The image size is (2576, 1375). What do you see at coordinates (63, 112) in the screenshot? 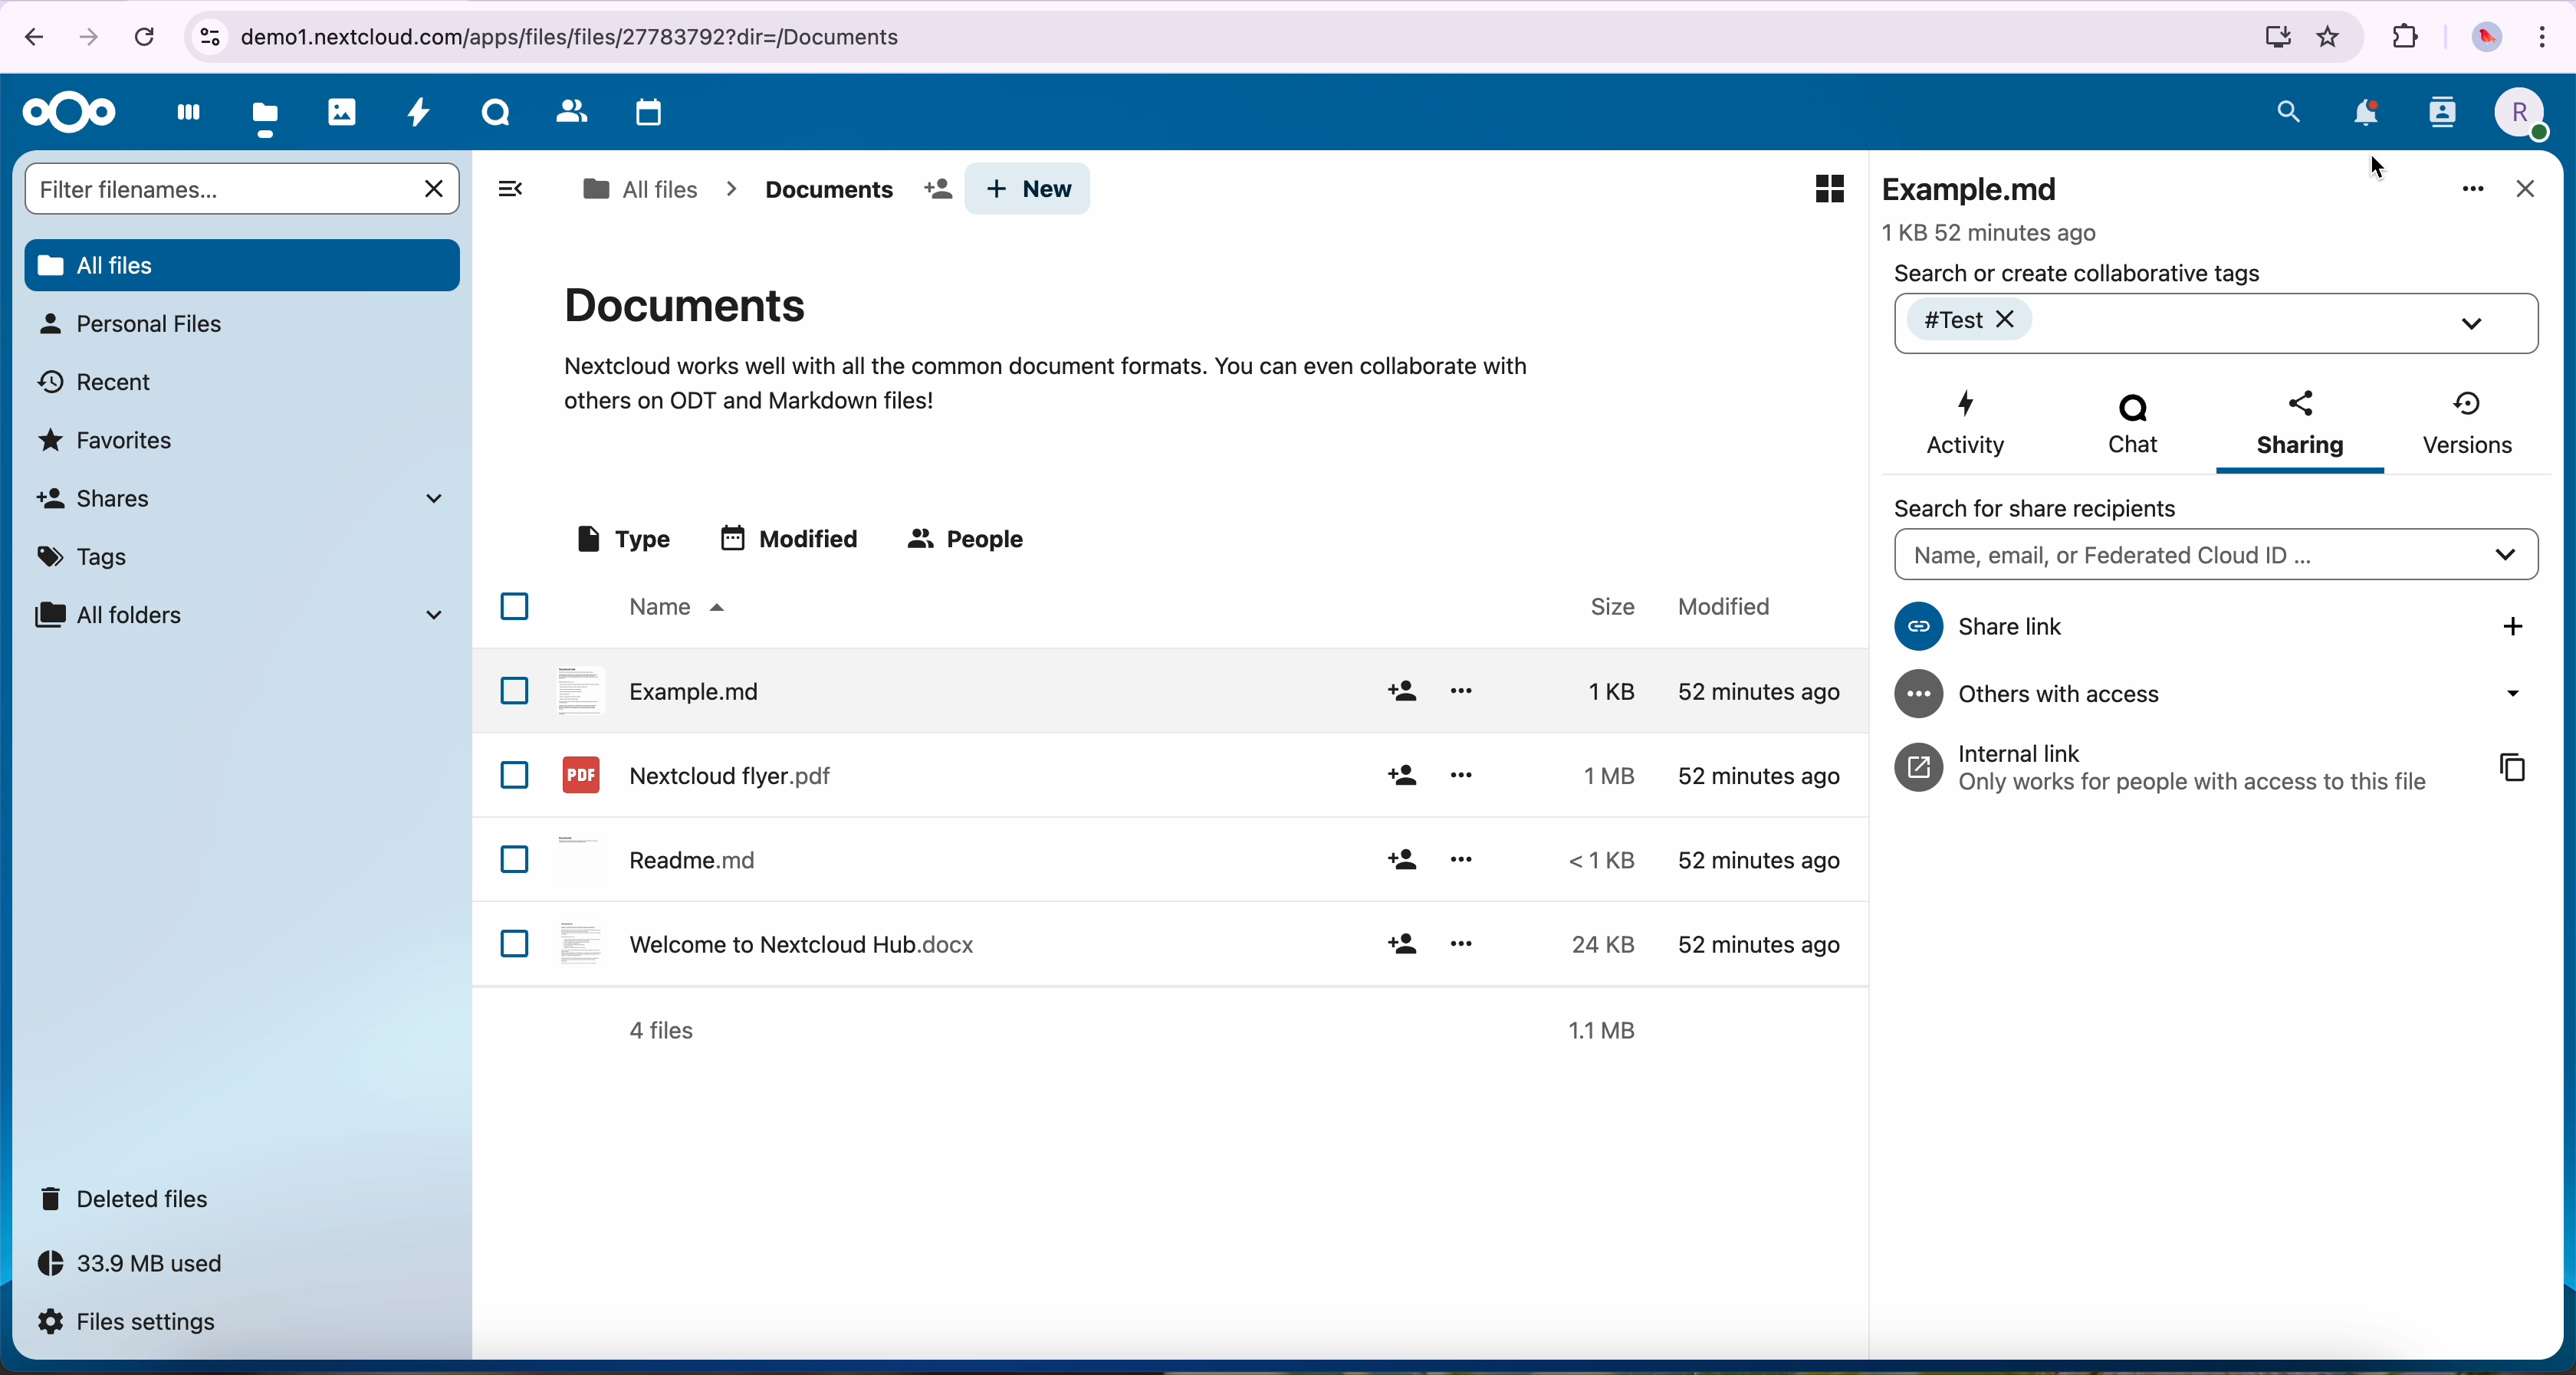
I see `Nextcloud logo` at bounding box center [63, 112].